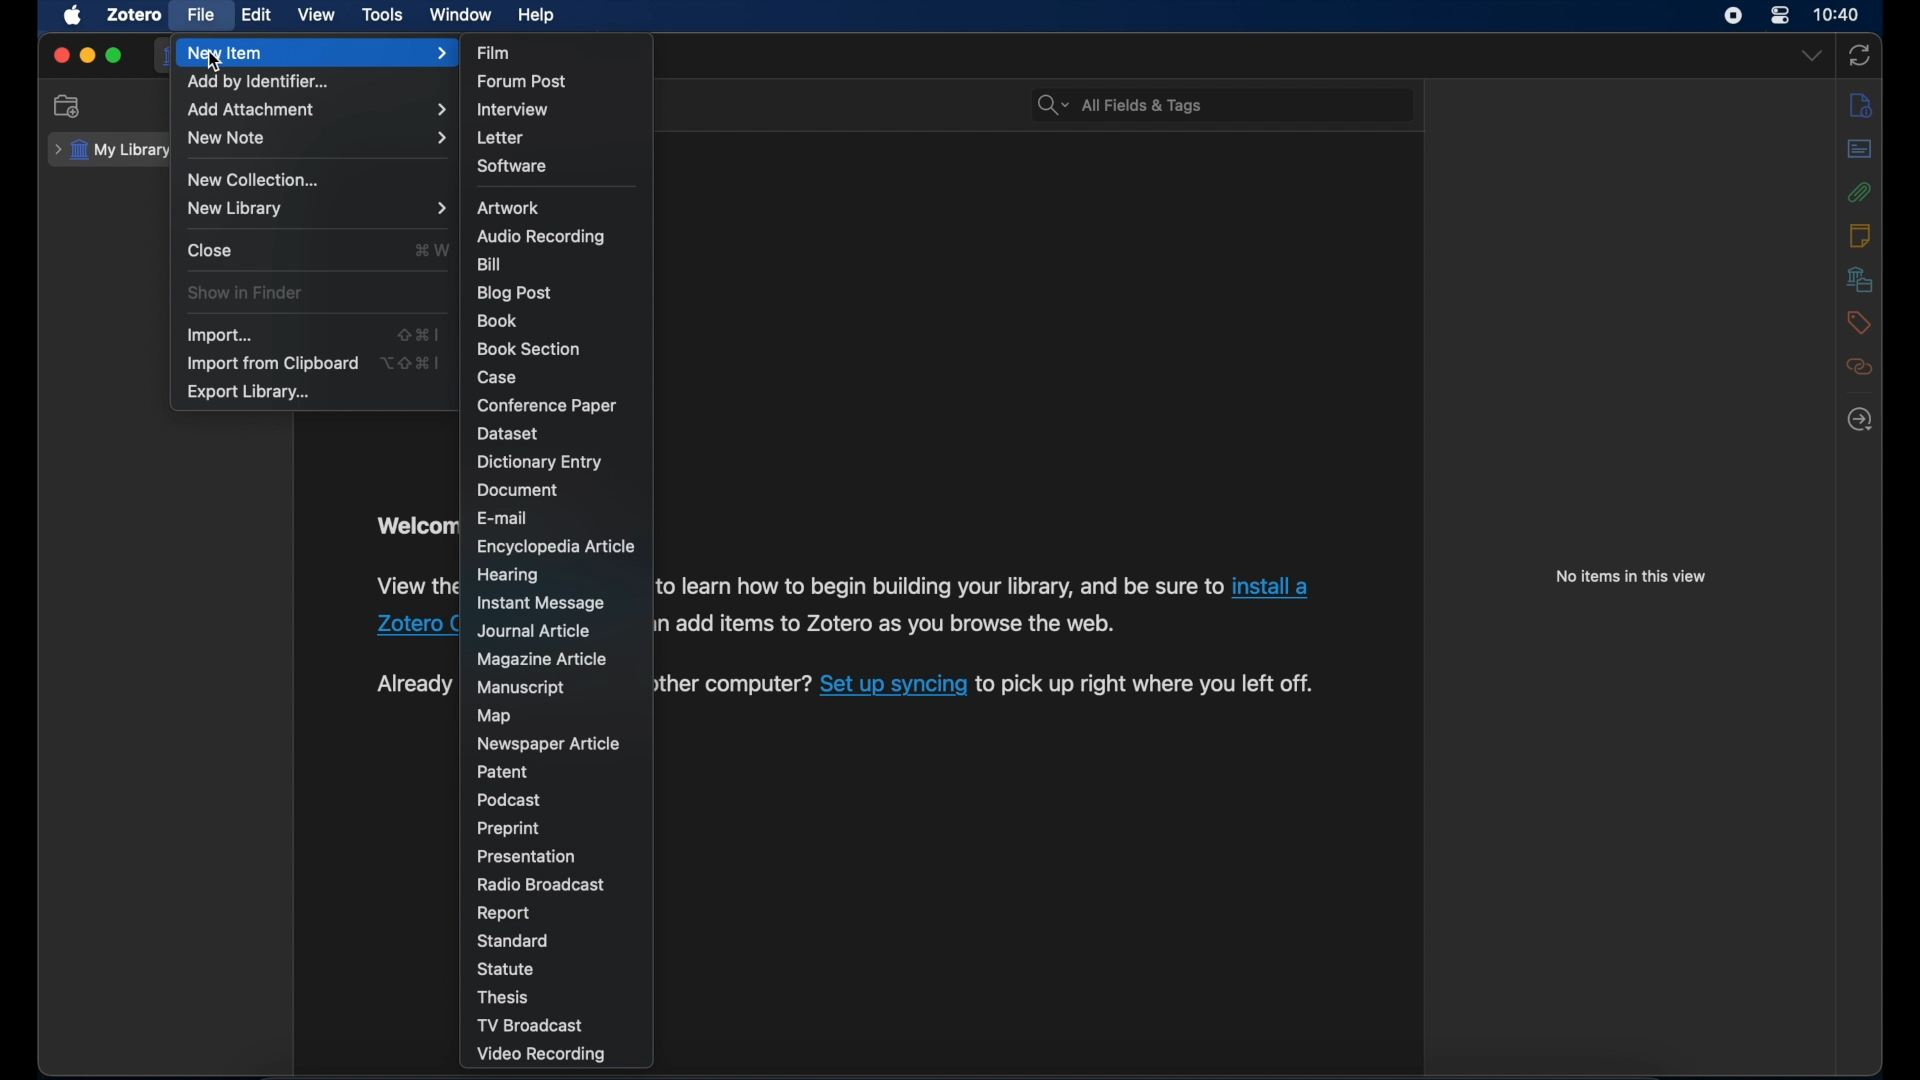 The height and width of the screenshot is (1080, 1920). I want to click on radio broadcast, so click(539, 884).